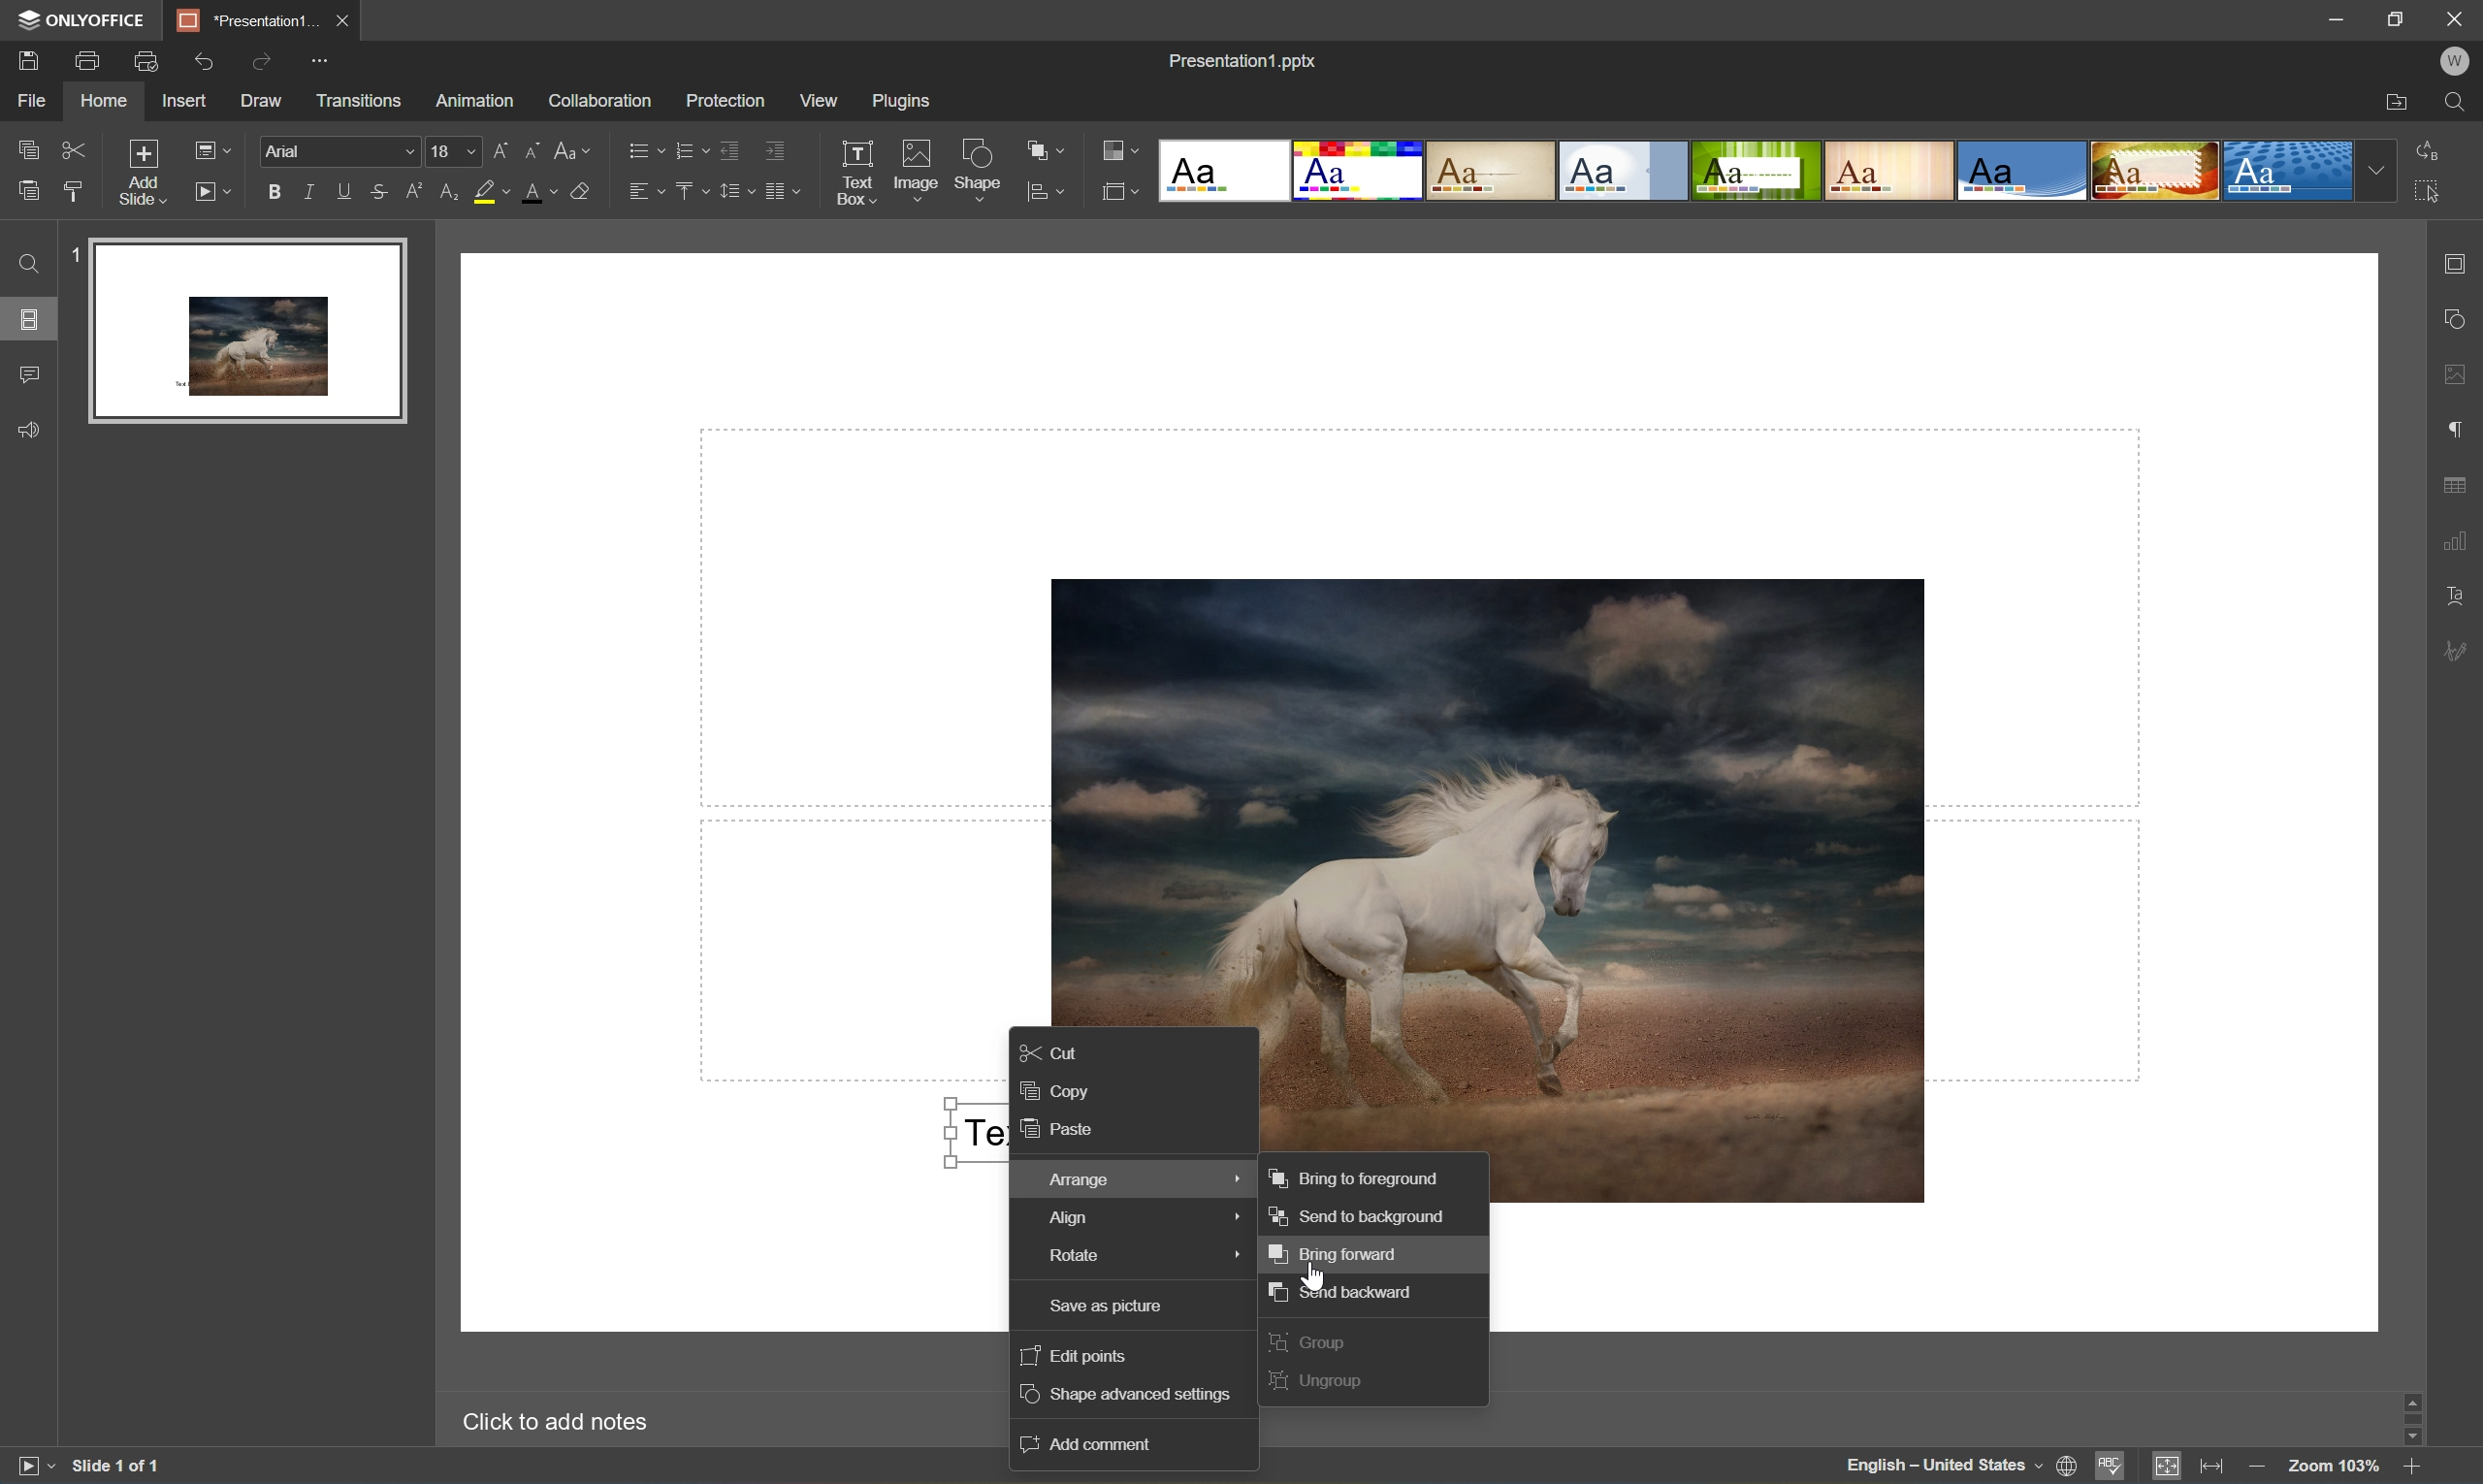  Describe the element at coordinates (1057, 1089) in the screenshot. I see `Copy` at that location.